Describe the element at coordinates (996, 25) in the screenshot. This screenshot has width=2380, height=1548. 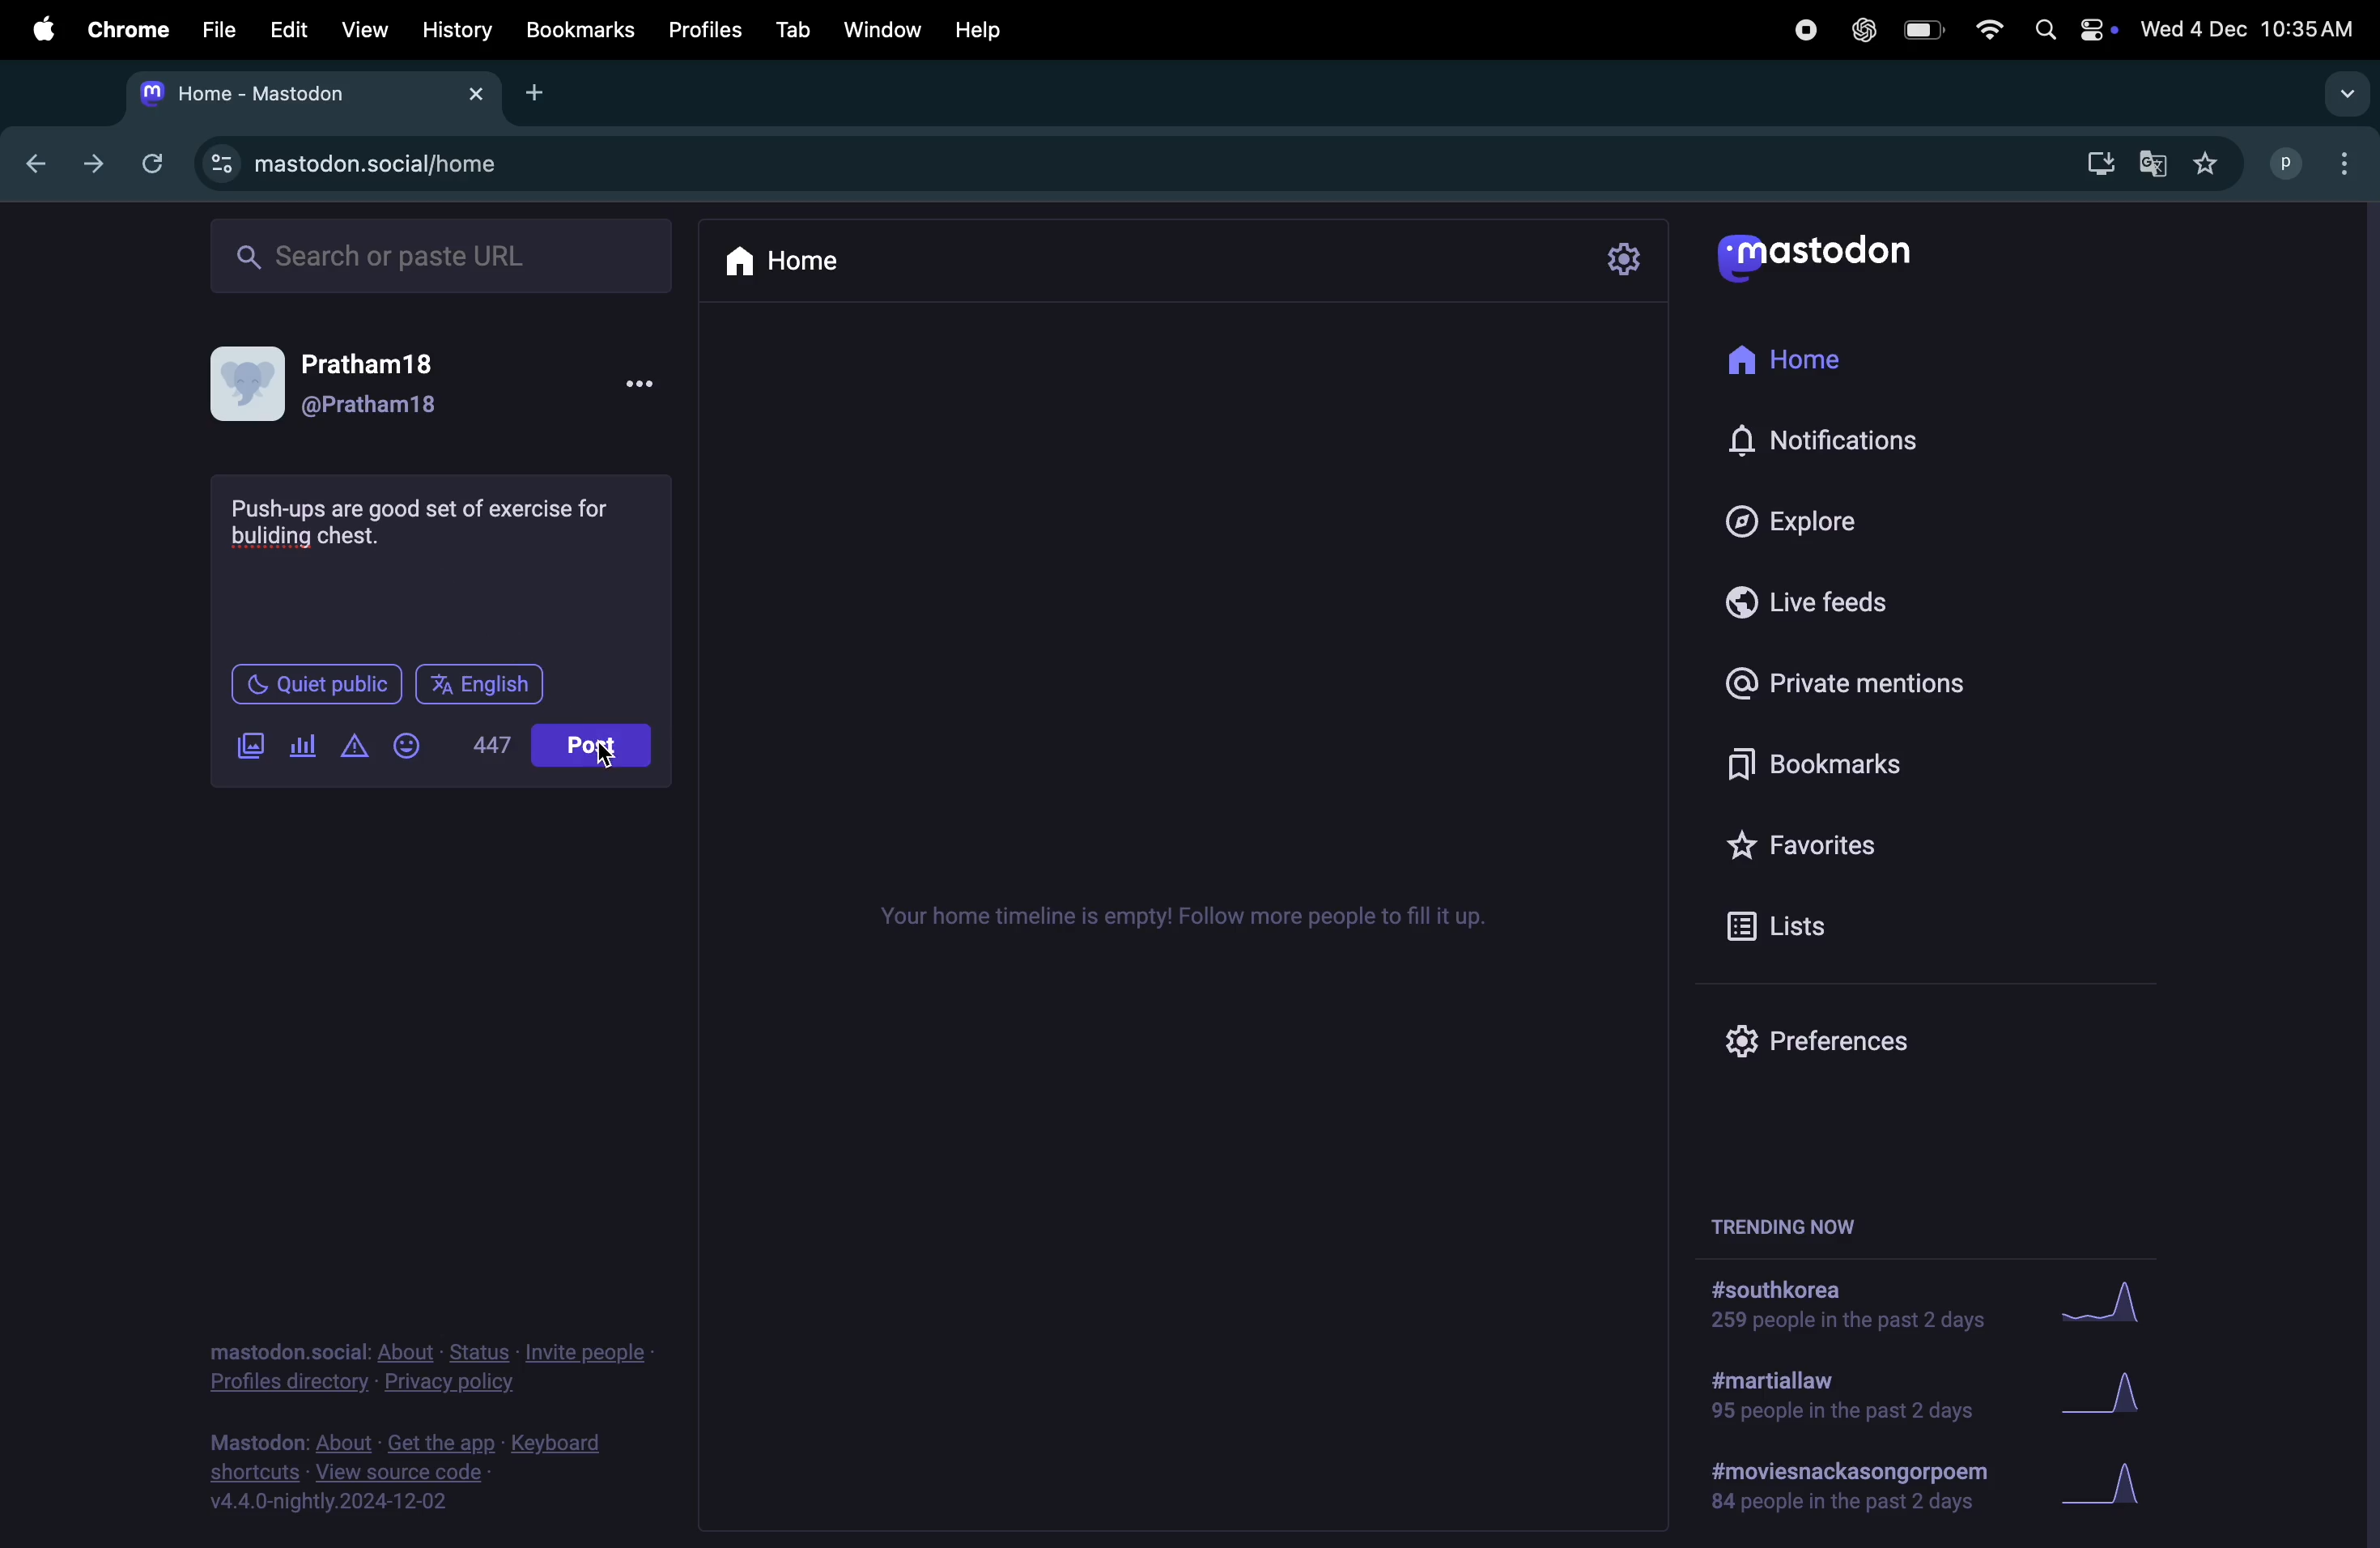
I see `help` at that location.